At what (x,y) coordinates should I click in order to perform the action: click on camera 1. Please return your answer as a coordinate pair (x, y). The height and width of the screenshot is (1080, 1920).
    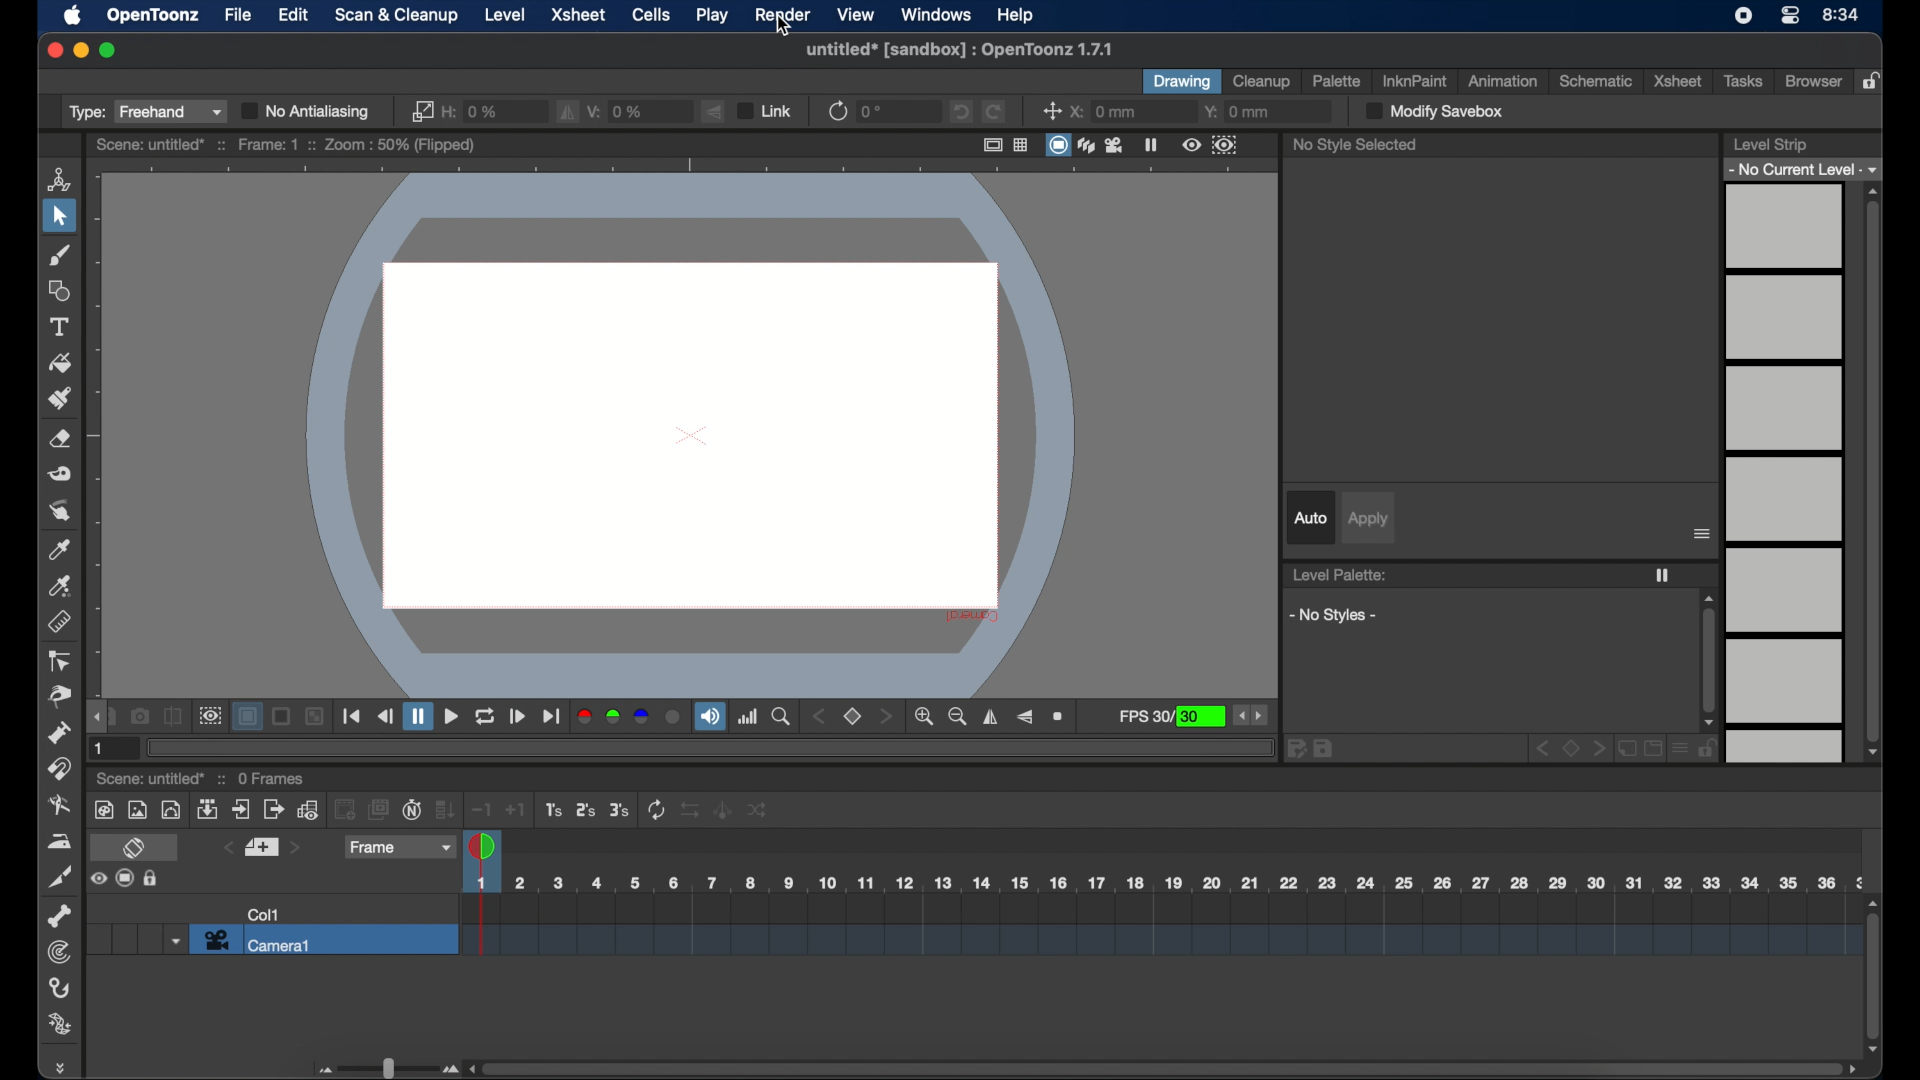
    Looking at the image, I should click on (324, 940).